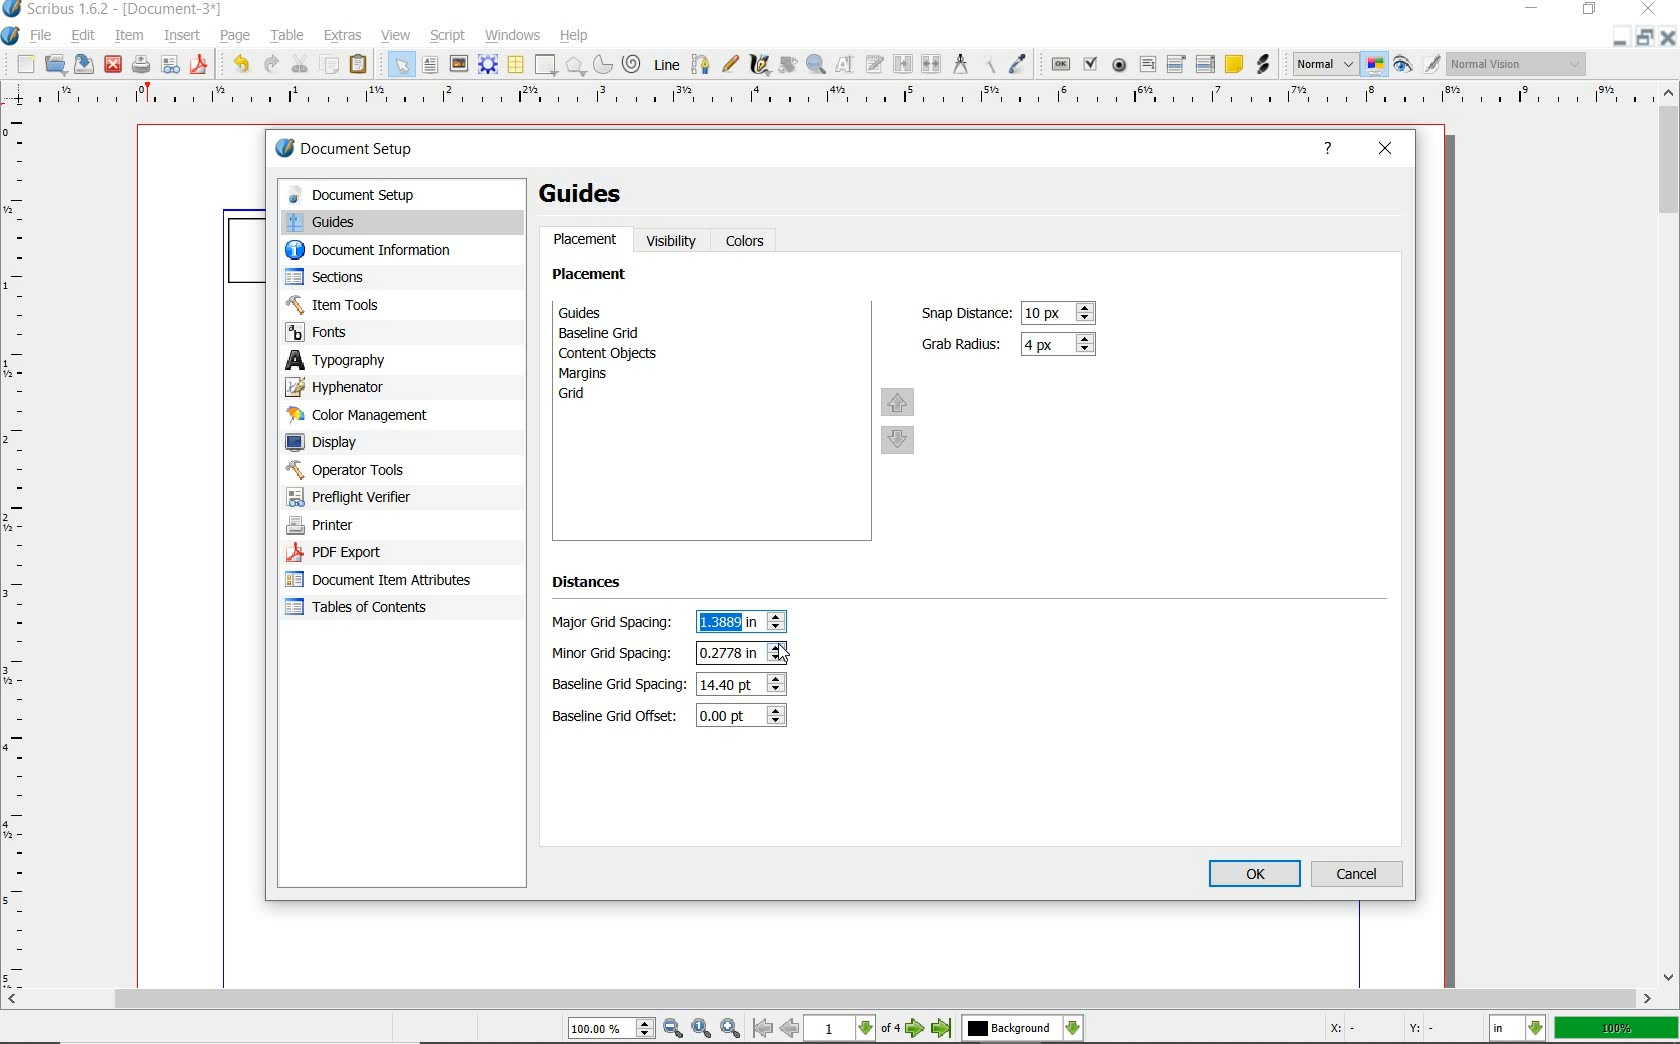 The width and height of the screenshot is (1680, 1044). I want to click on content objects, so click(619, 353).